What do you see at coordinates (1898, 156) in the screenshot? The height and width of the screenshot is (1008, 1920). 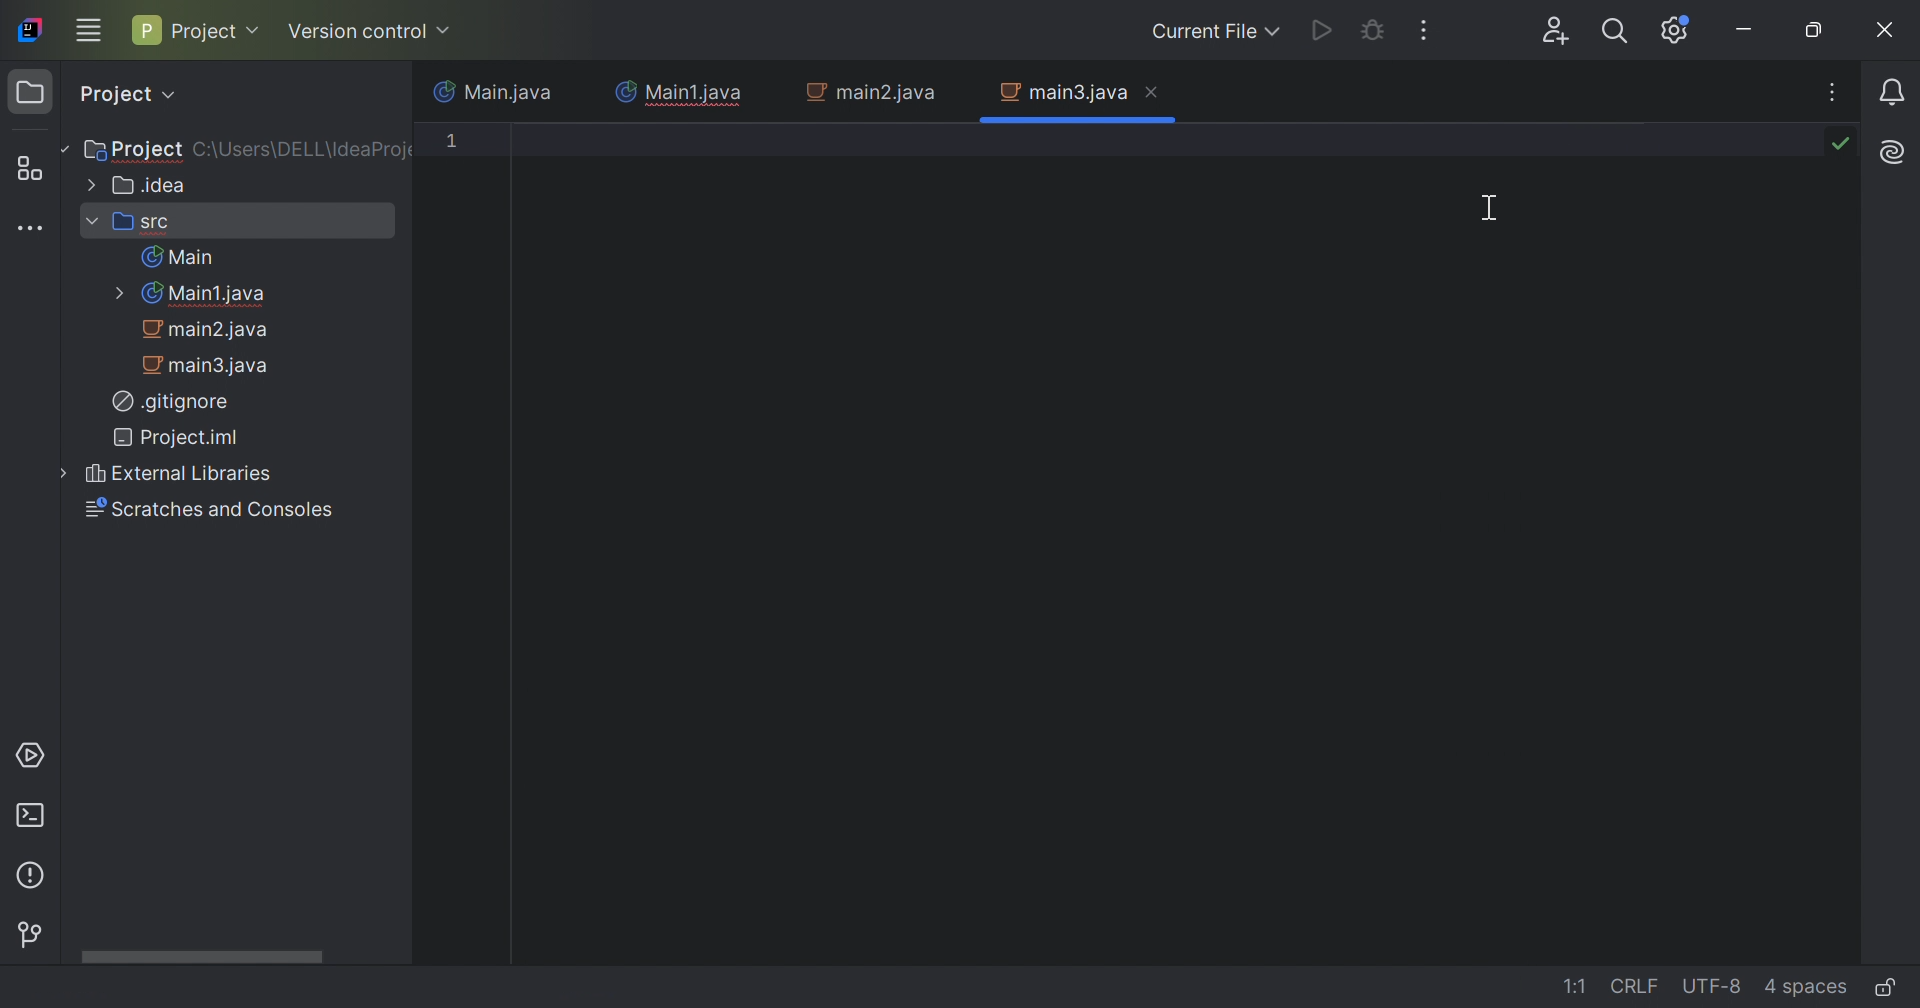 I see `Logo` at bounding box center [1898, 156].